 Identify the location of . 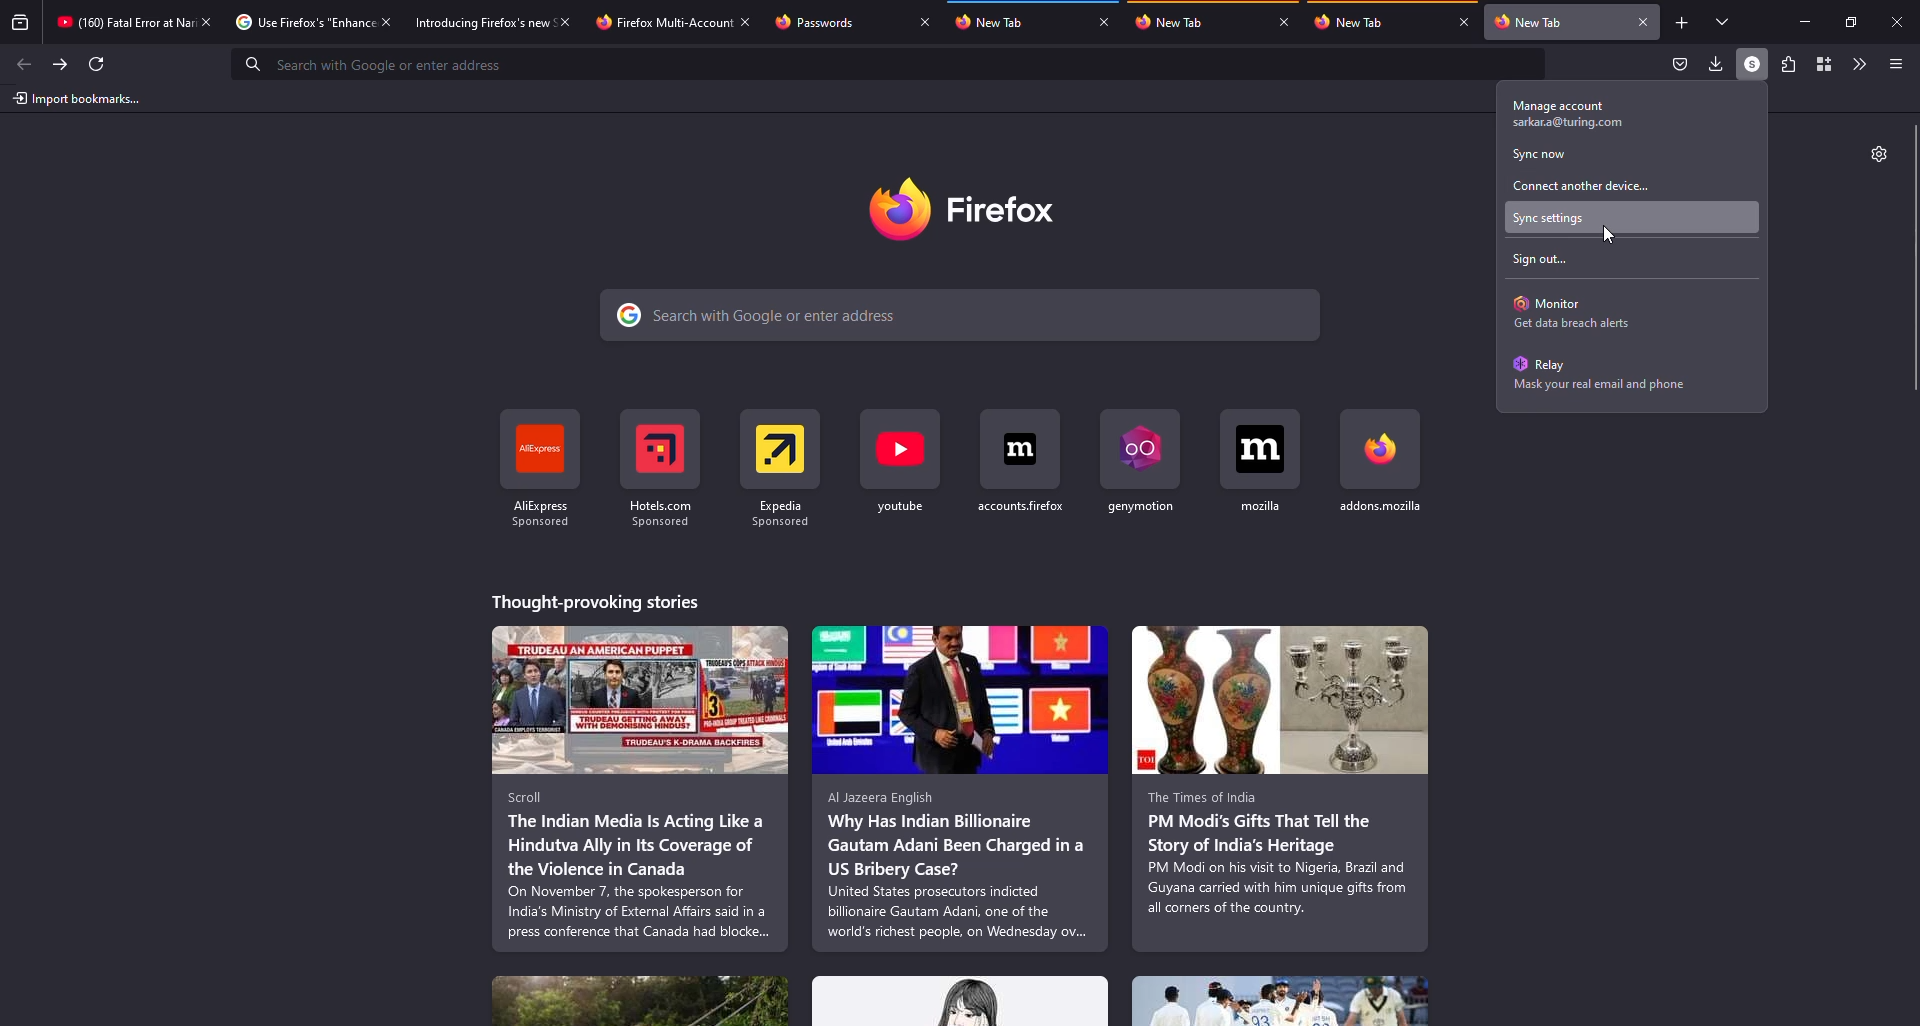
(22, 65).